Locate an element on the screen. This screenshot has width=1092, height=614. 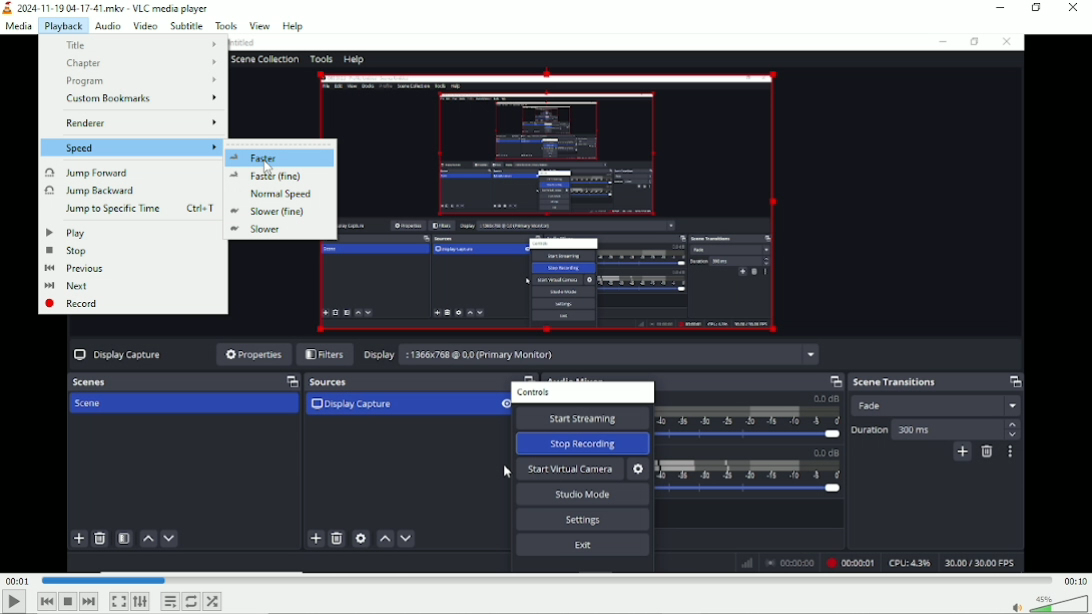
Chapter is located at coordinates (135, 62).